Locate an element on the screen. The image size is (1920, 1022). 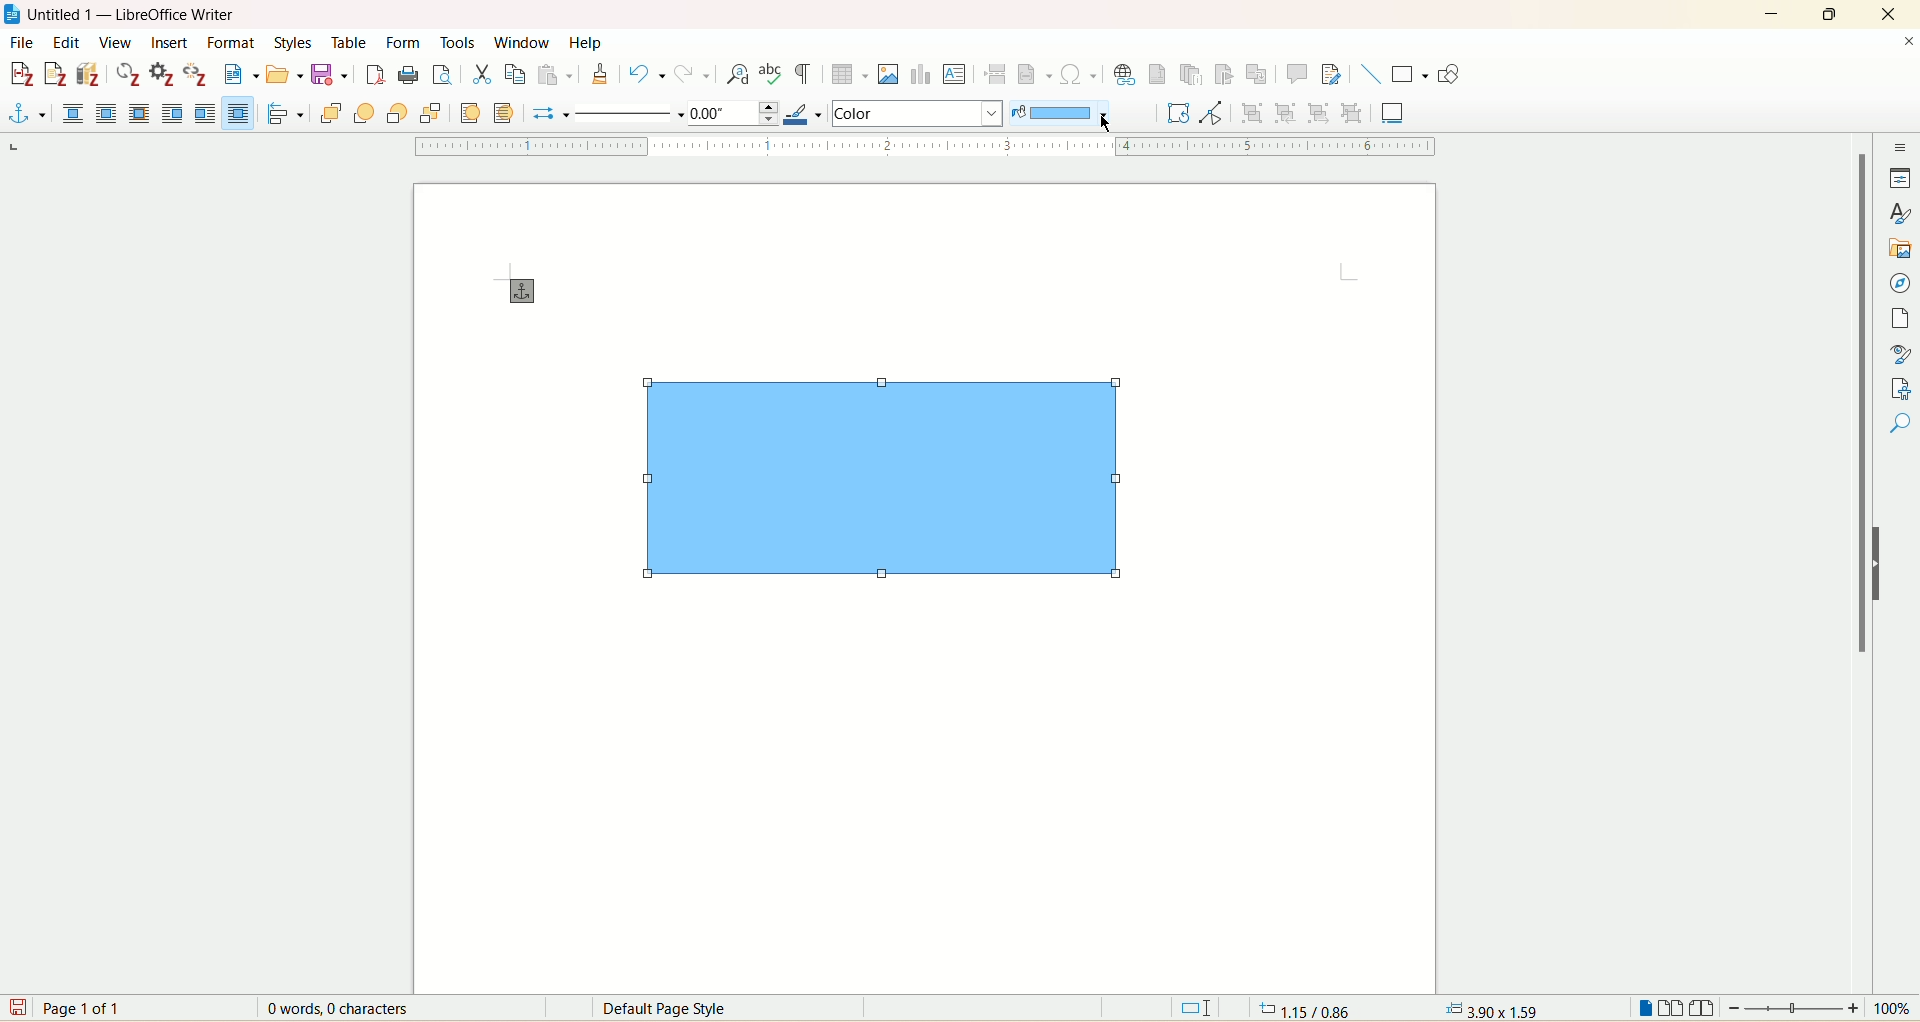
insert is located at coordinates (170, 44).